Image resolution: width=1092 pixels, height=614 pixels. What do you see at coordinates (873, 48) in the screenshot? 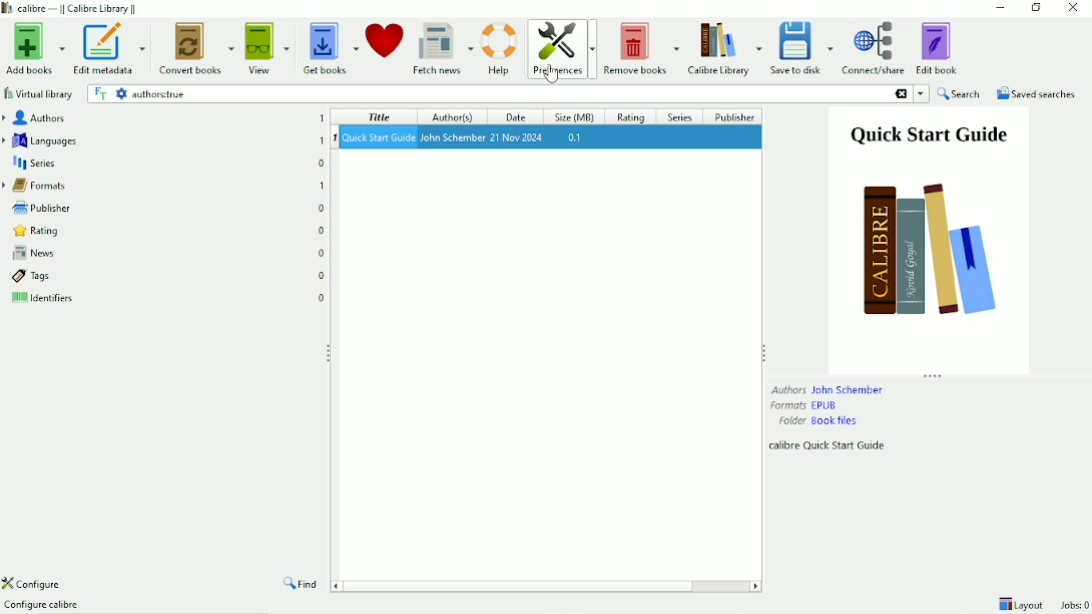
I see `Connect/share` at bounding box center [873, 48].